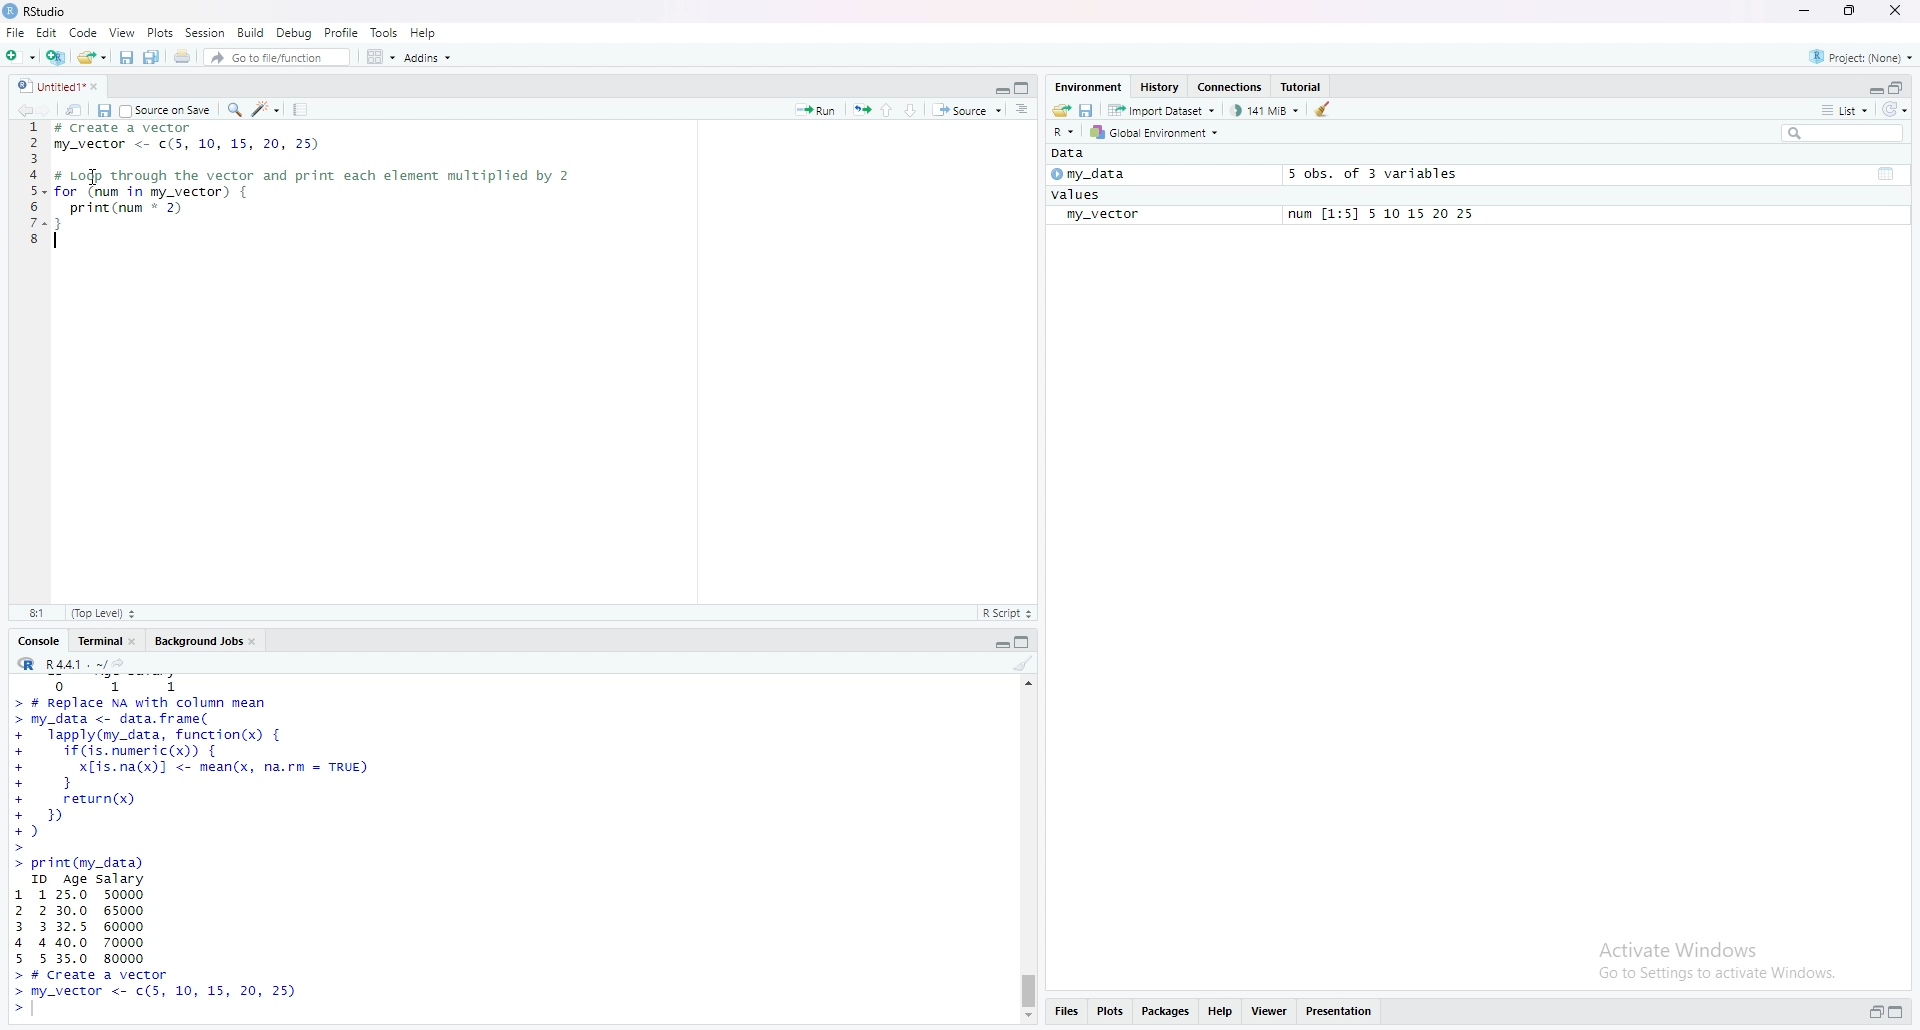 This screenshot has width=1920, height=1030. Describe the element at coordinates (341, 32) in the screenshot. I see `profile` at that location.